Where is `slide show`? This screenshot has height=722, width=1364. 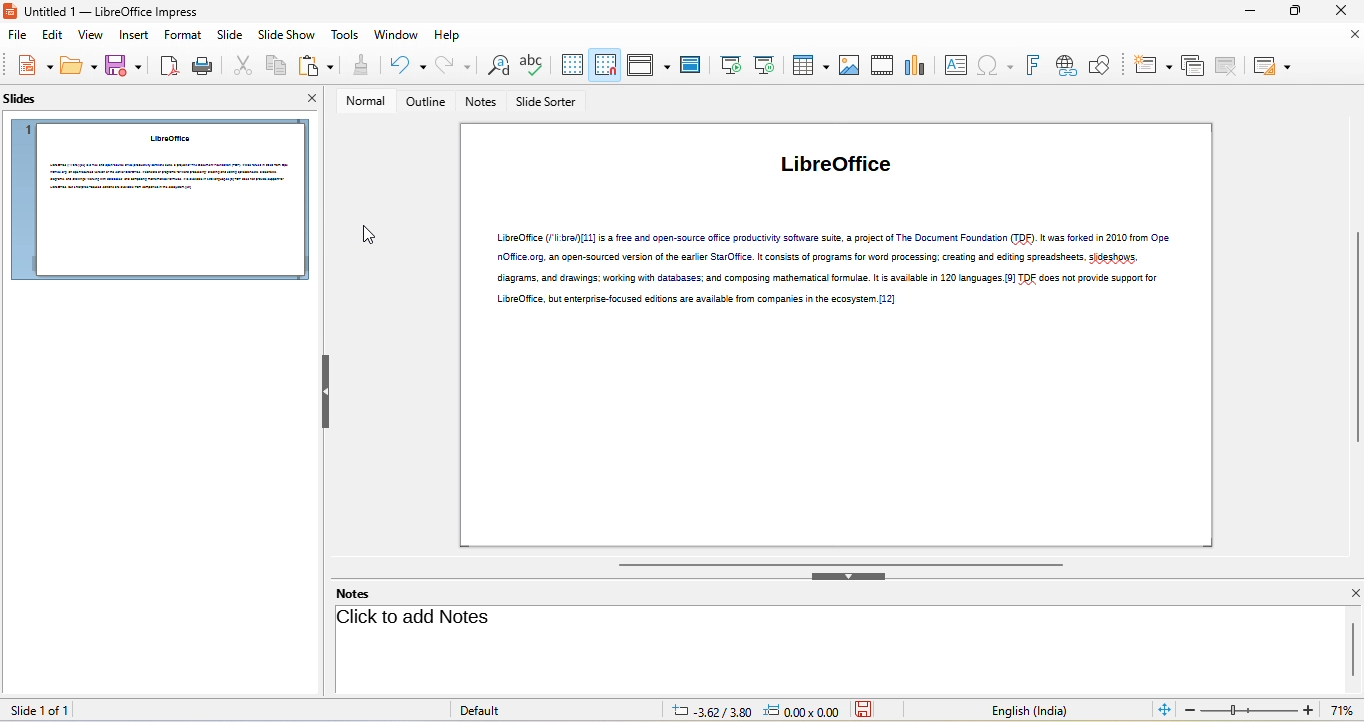
slide show is located at coordinates (287, 36).